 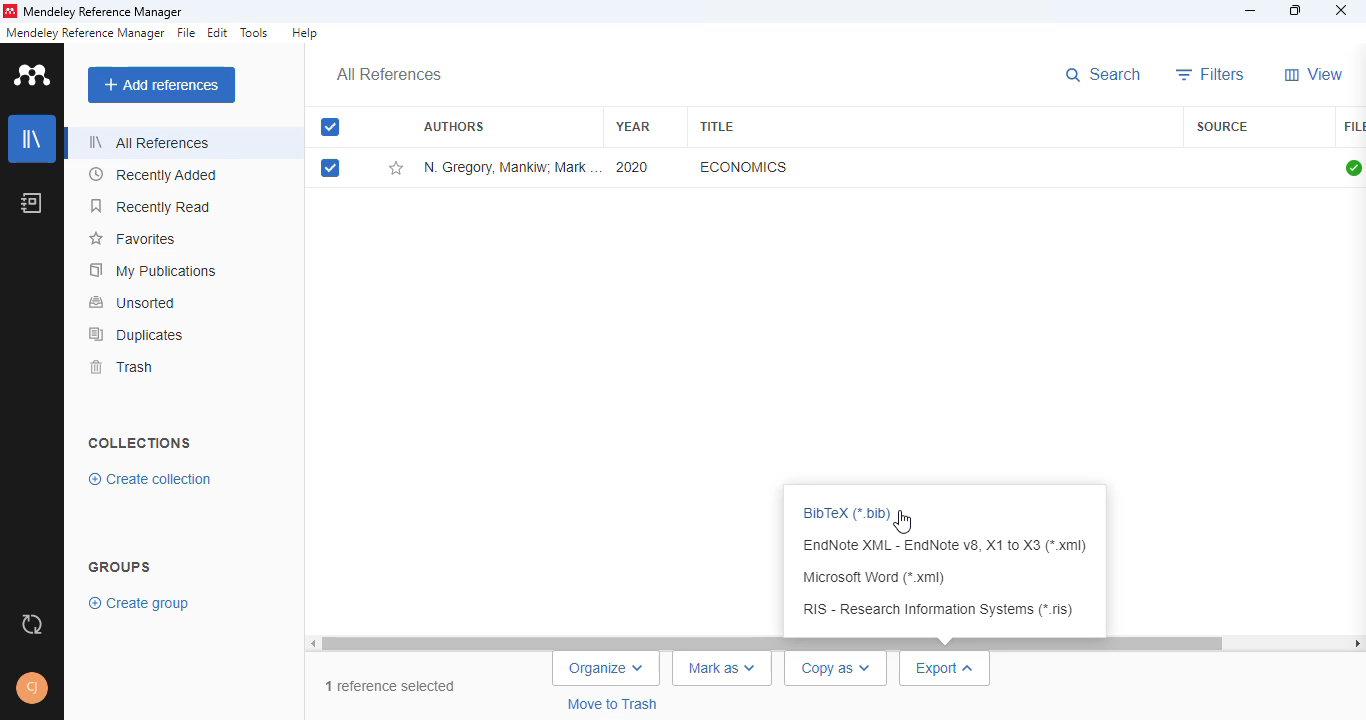 What do you see at coordinates (303, 32) in the screenshot?
I see `help` at bounding box center [303, 32].